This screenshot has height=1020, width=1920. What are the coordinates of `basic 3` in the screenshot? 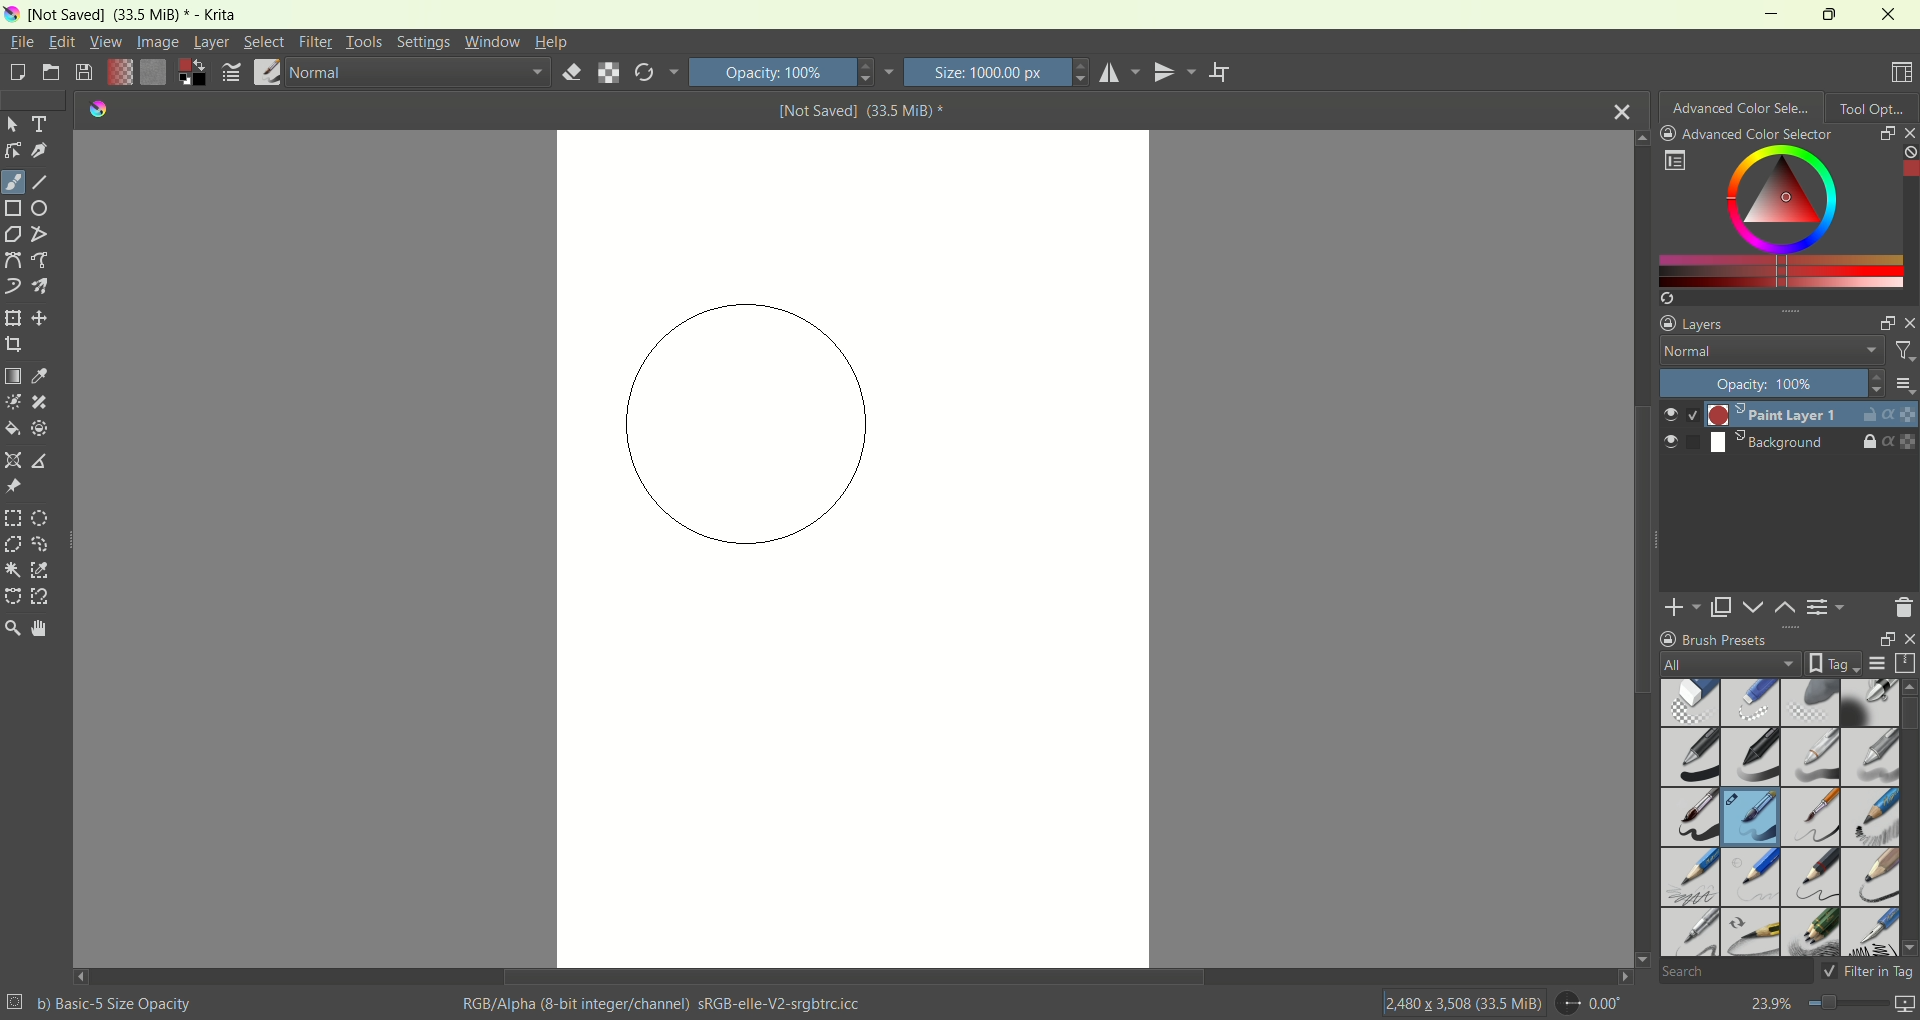 It's located at (1809, 759).